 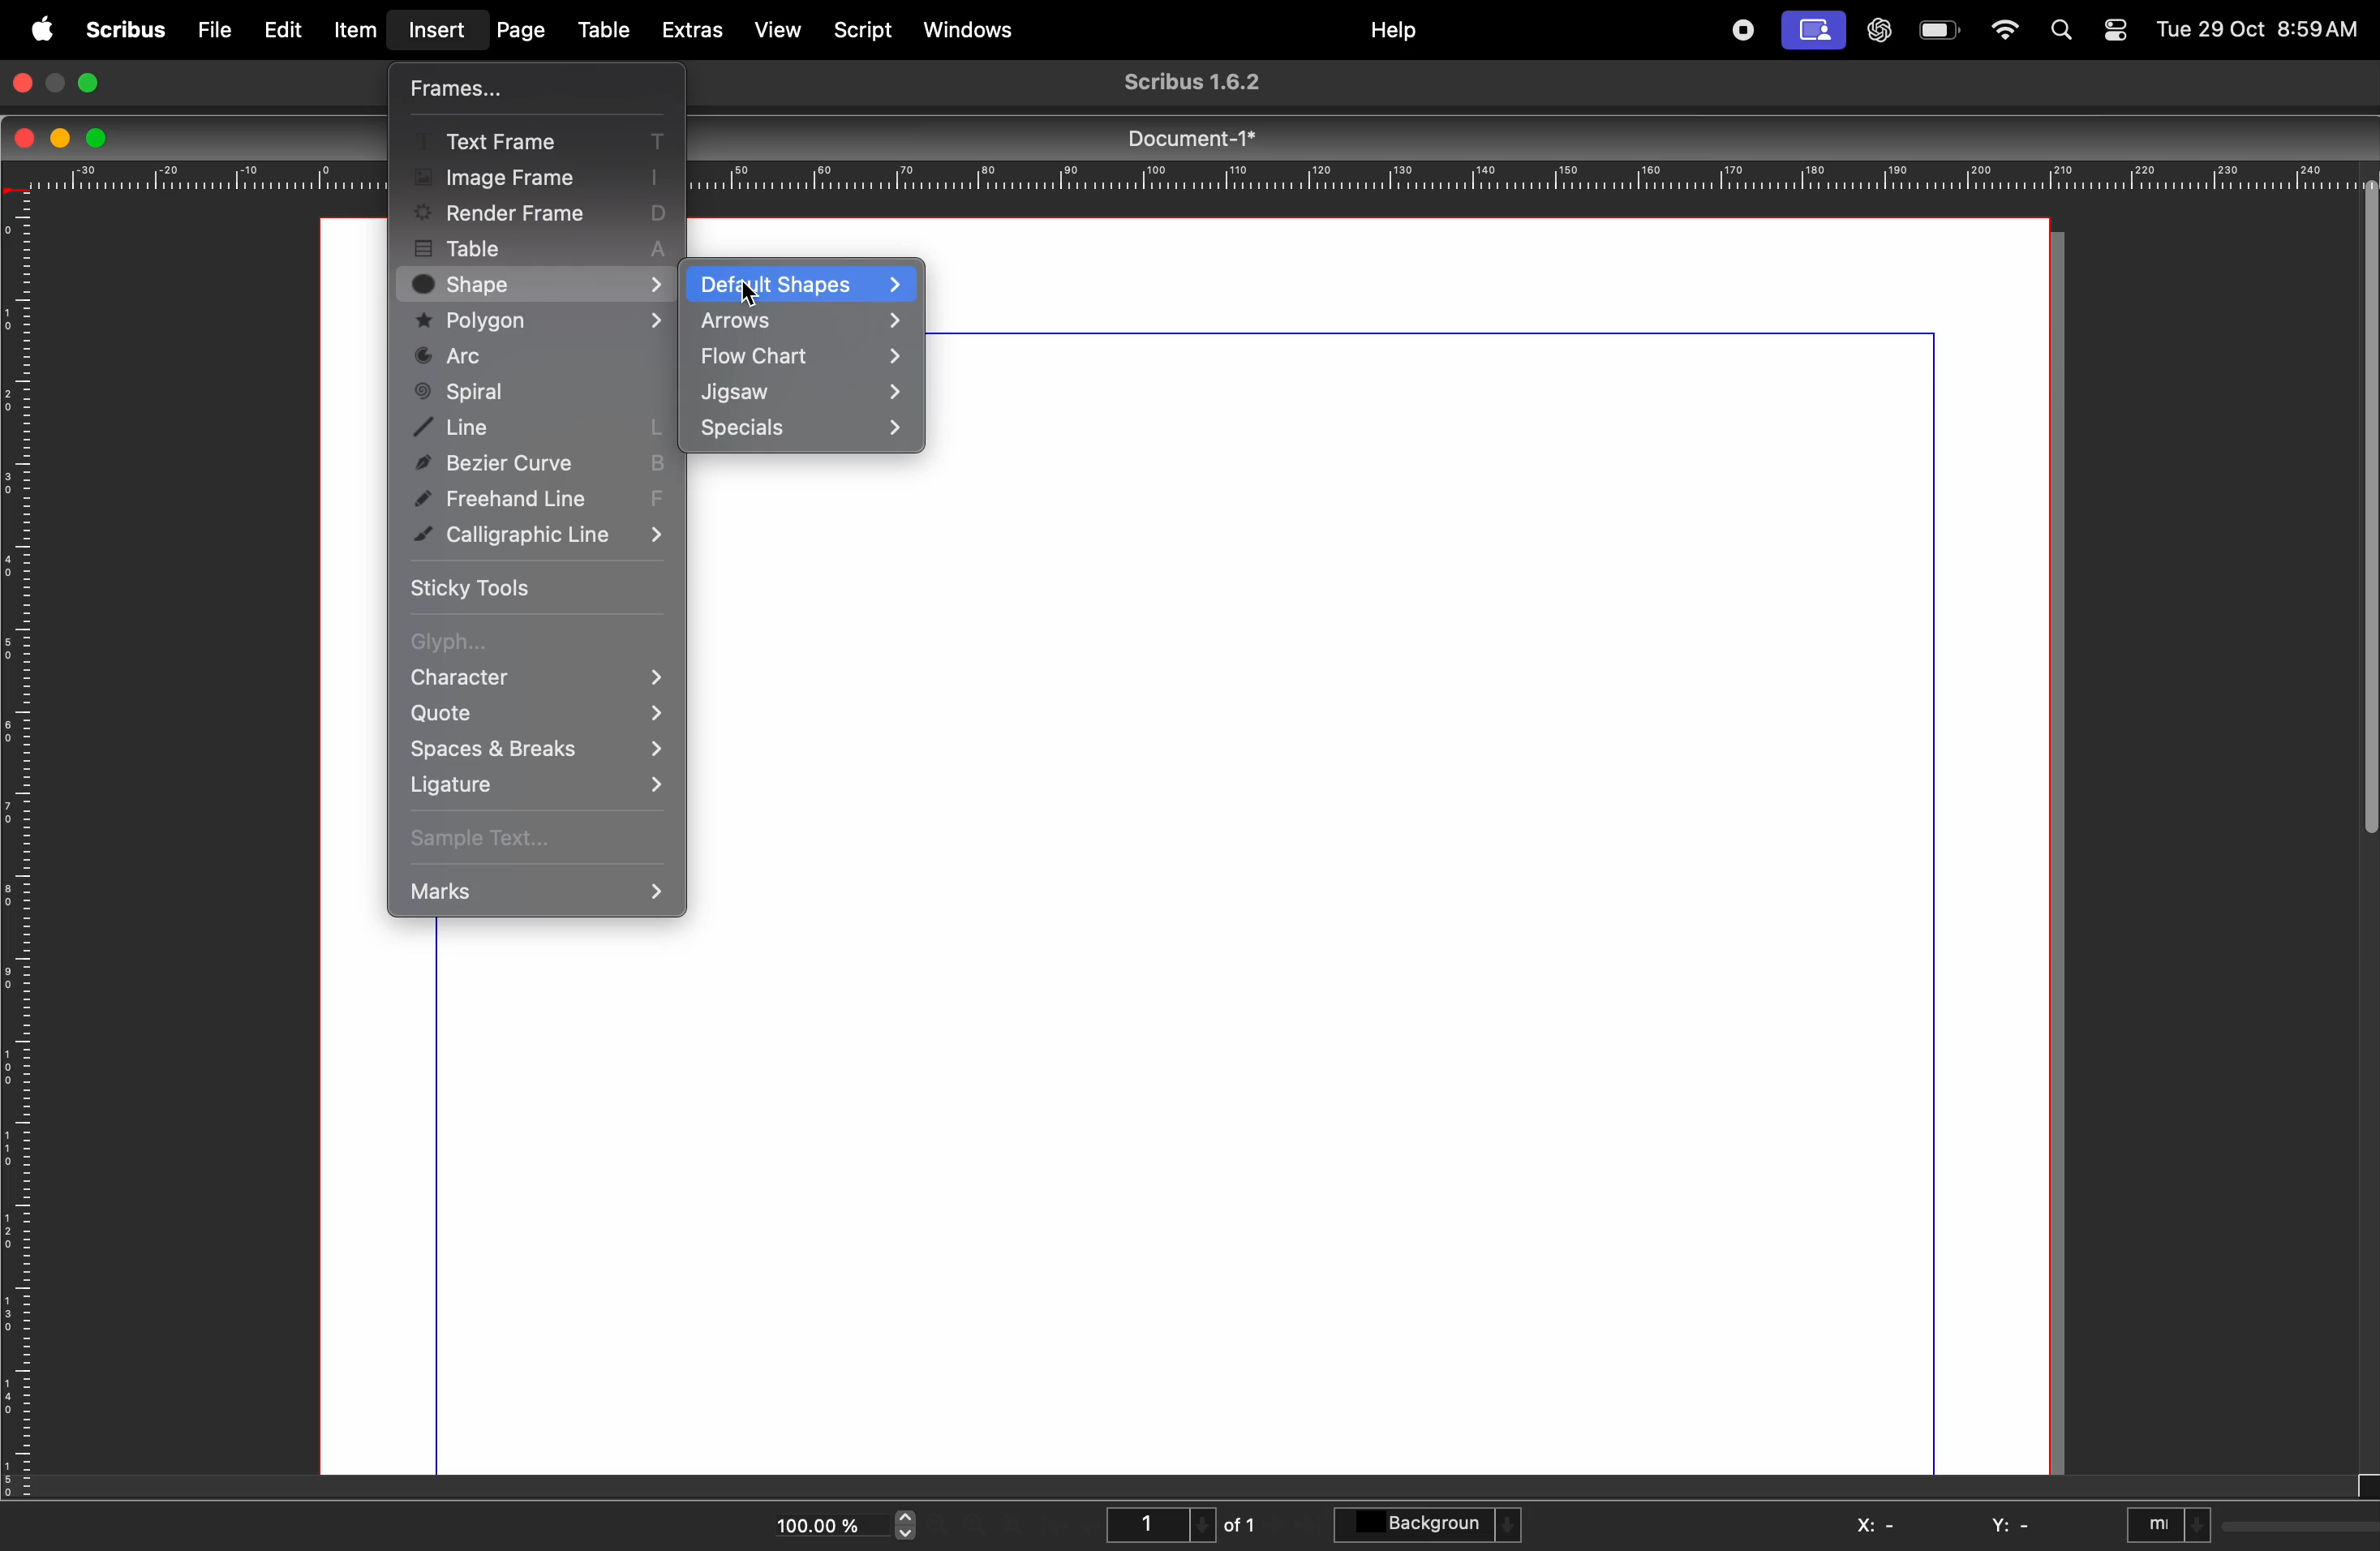 I want to click on closing window, so click(x=23, y=81).